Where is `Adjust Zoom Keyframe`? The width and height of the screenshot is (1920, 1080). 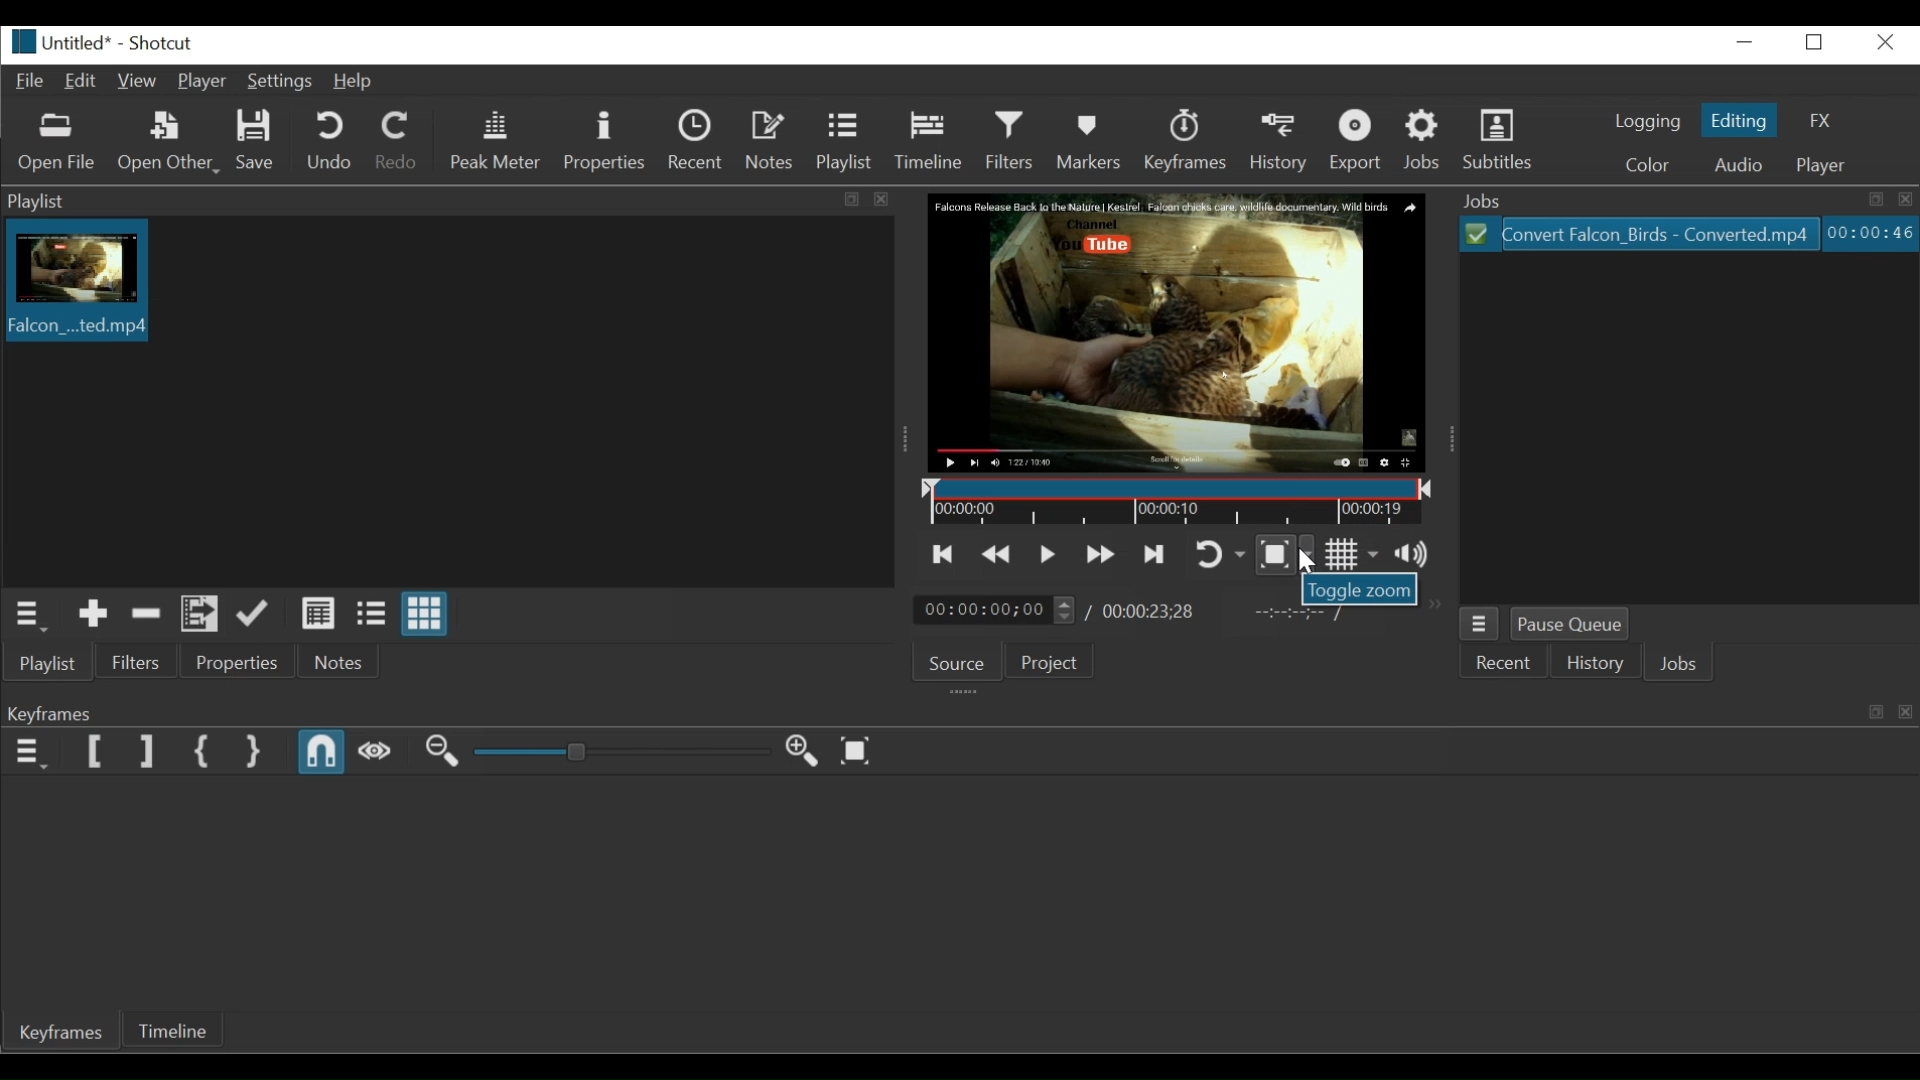
Adjust Zoom Keyframe is located at coordinates (622, 752).